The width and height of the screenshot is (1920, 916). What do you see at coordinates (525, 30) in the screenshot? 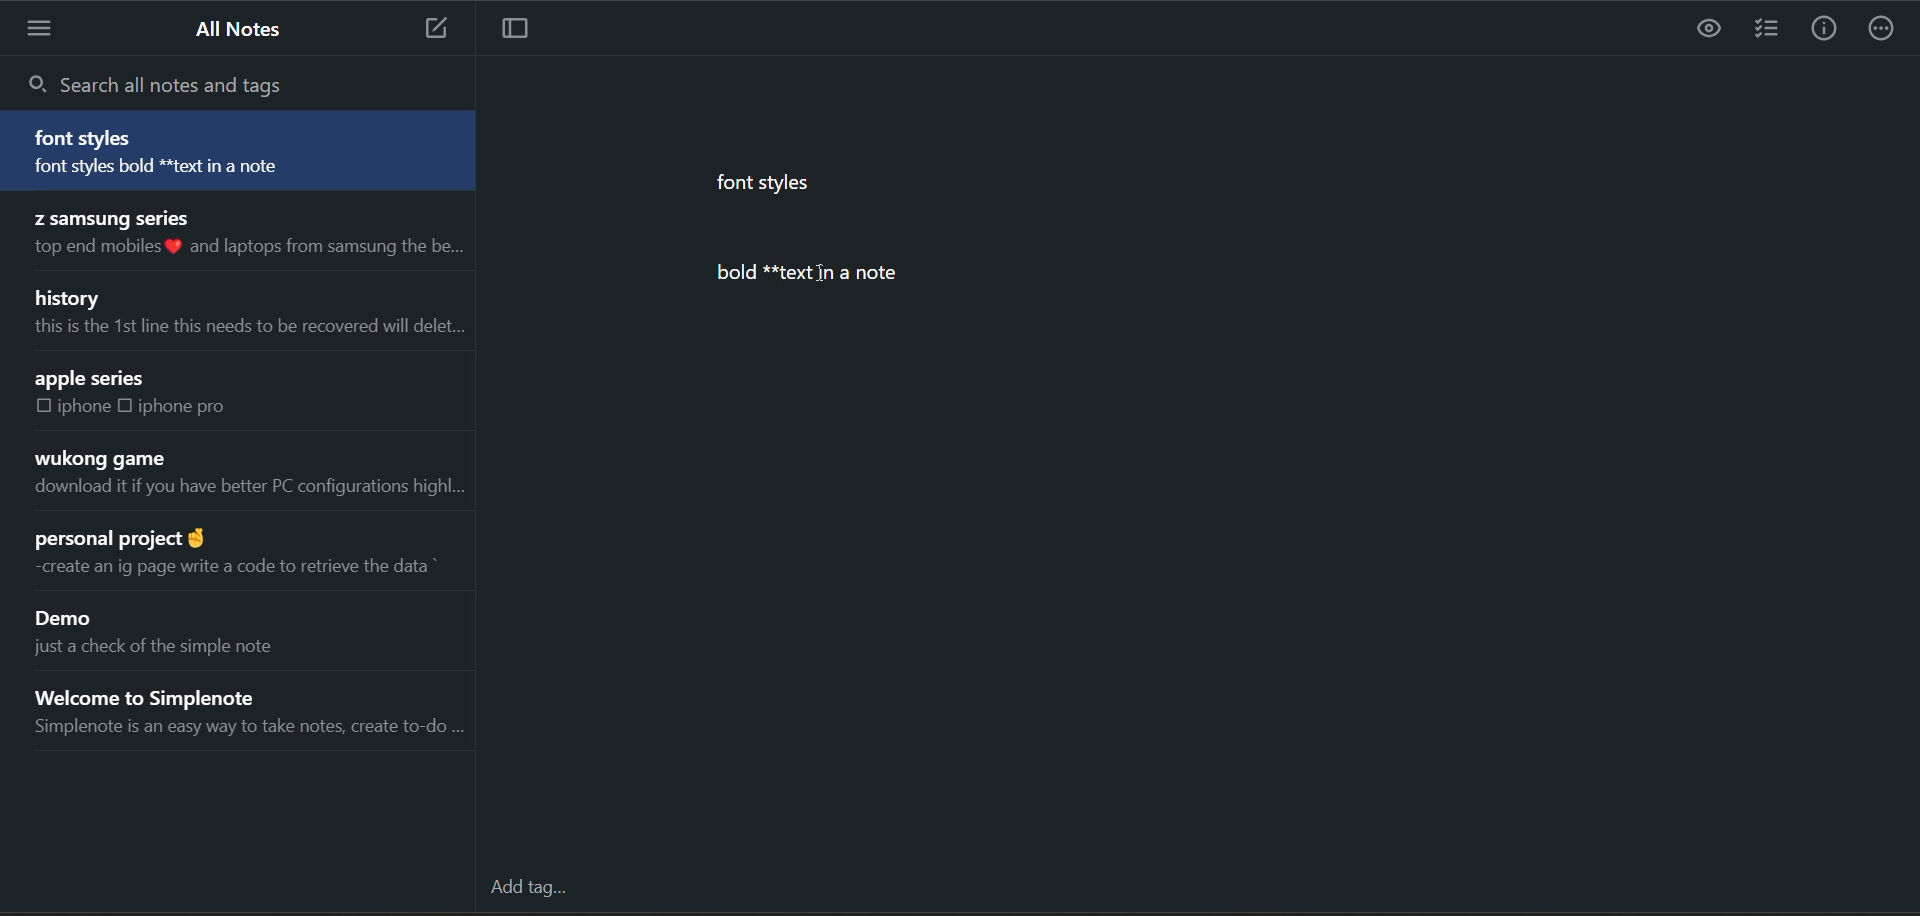
I see `toggle focus mode` at bounding box center [525, 30].